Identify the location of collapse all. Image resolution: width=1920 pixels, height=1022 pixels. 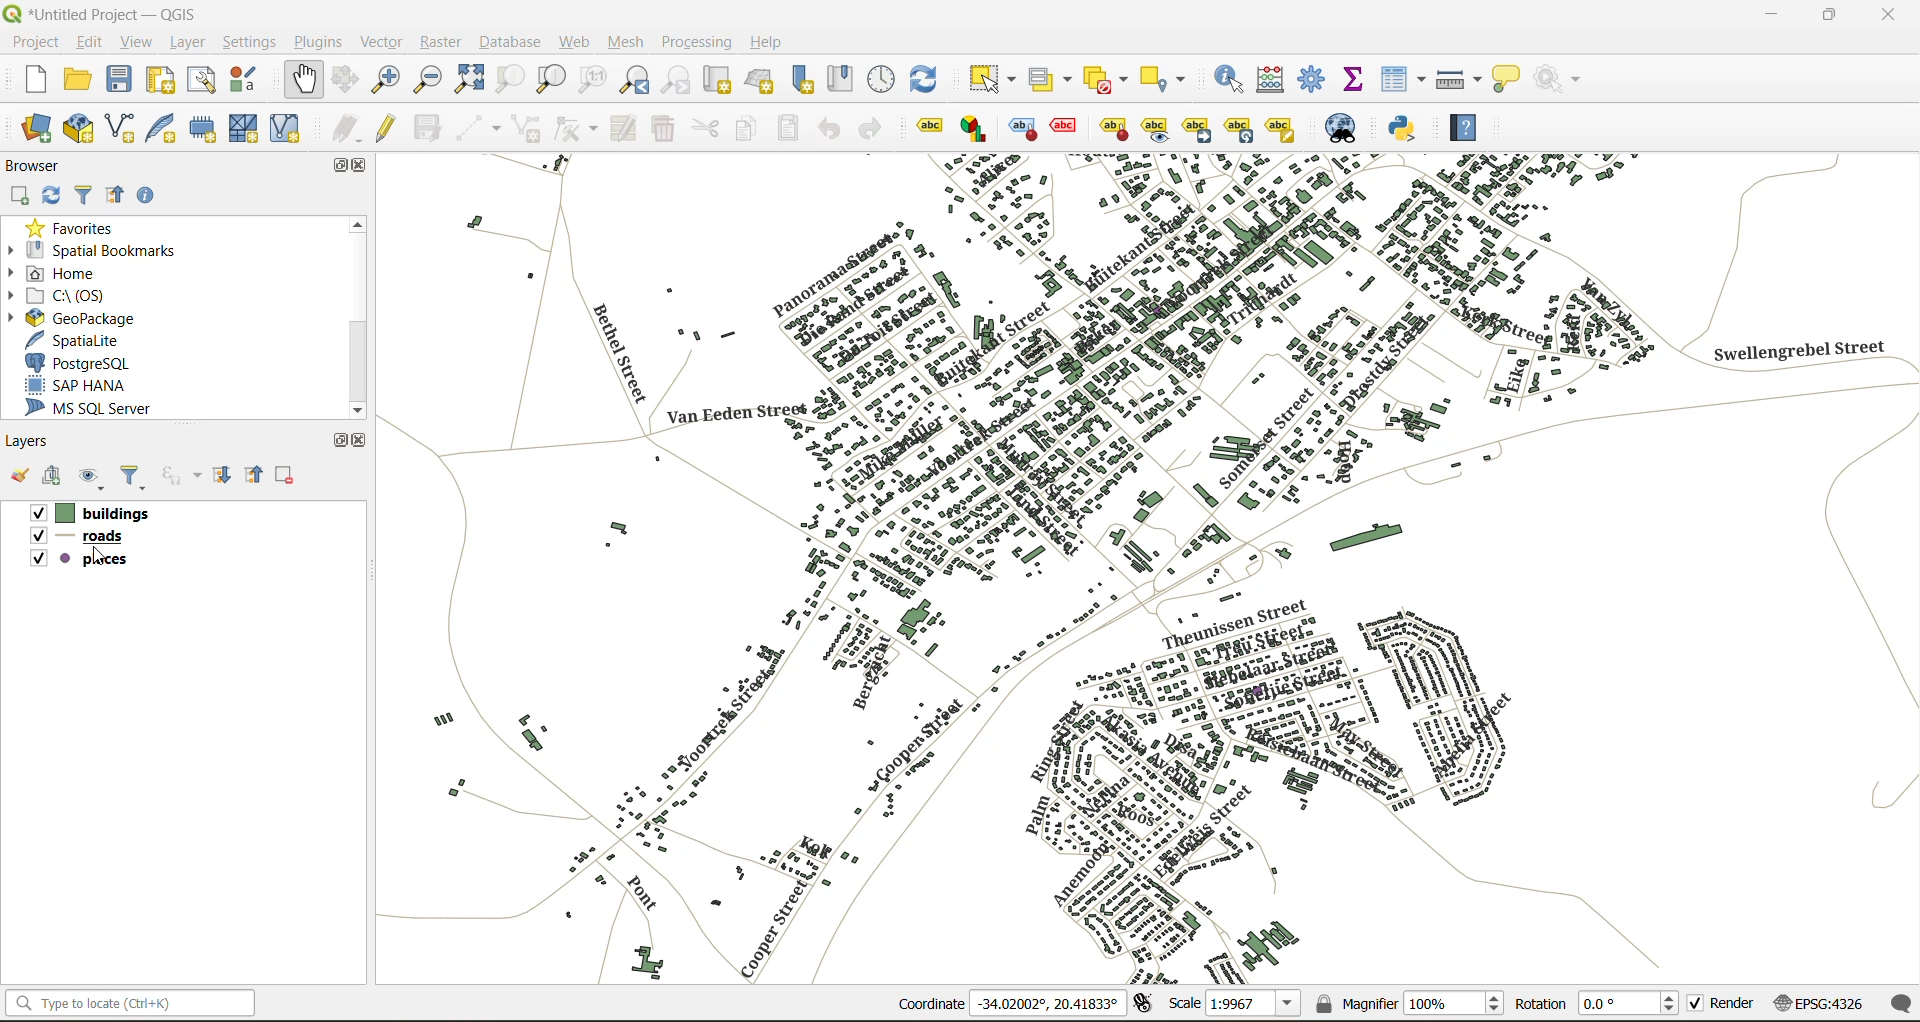
(115, 194).